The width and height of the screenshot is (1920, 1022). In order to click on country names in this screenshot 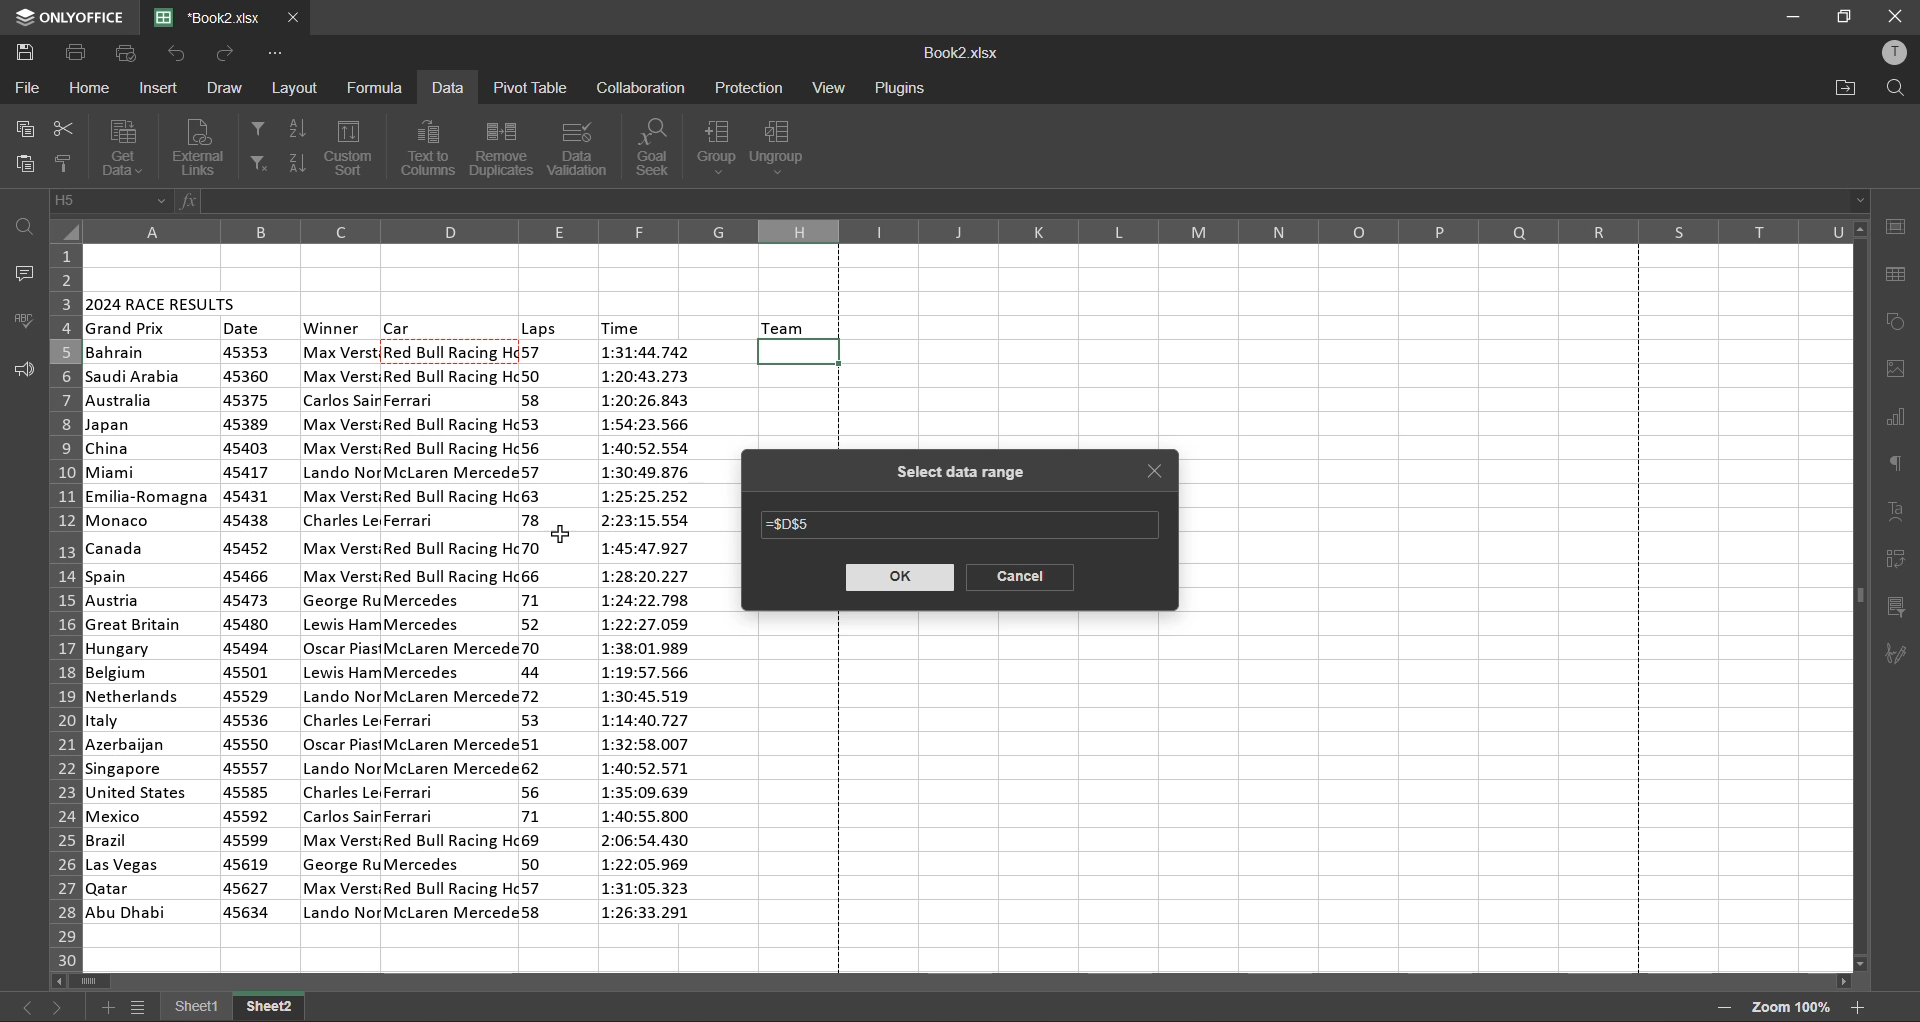, I will do `click(149, 632)`.